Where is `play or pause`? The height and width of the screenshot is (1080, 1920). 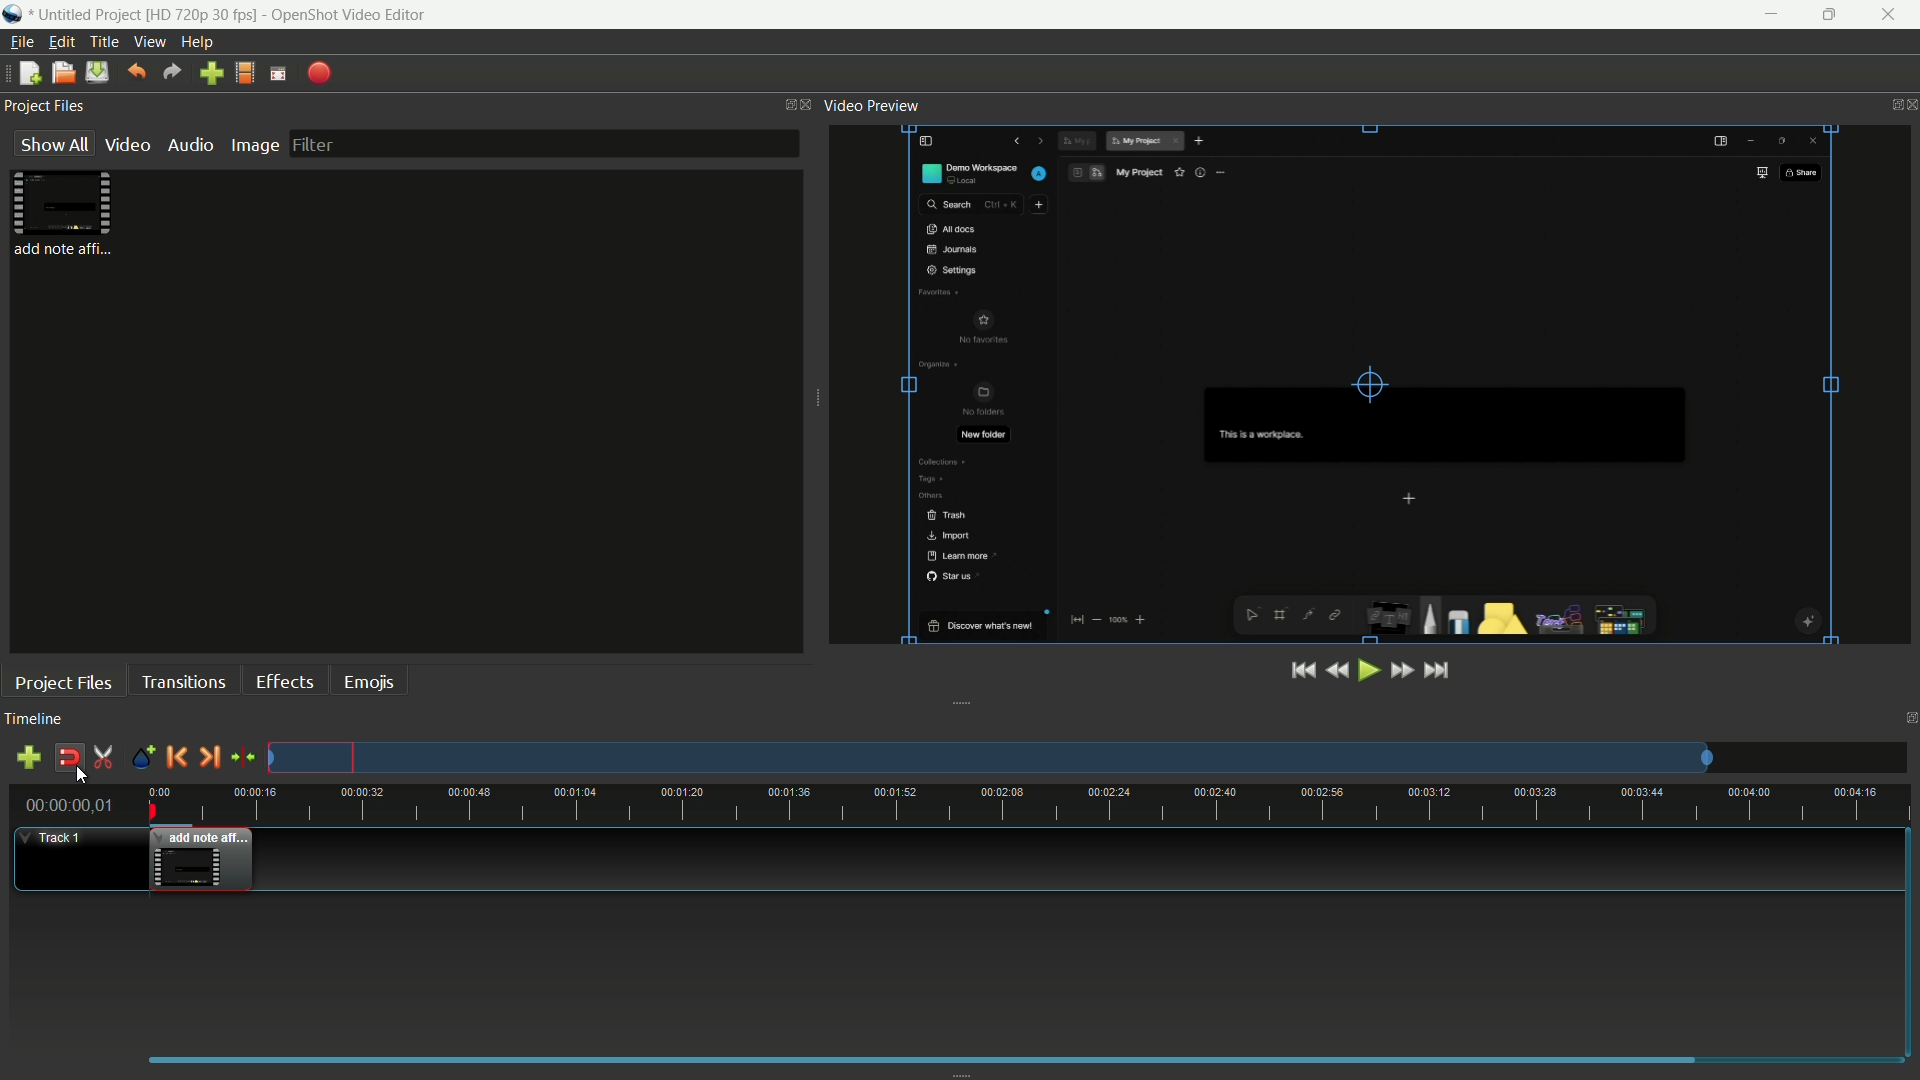
play or pause is located at coordinates (1366, 670).